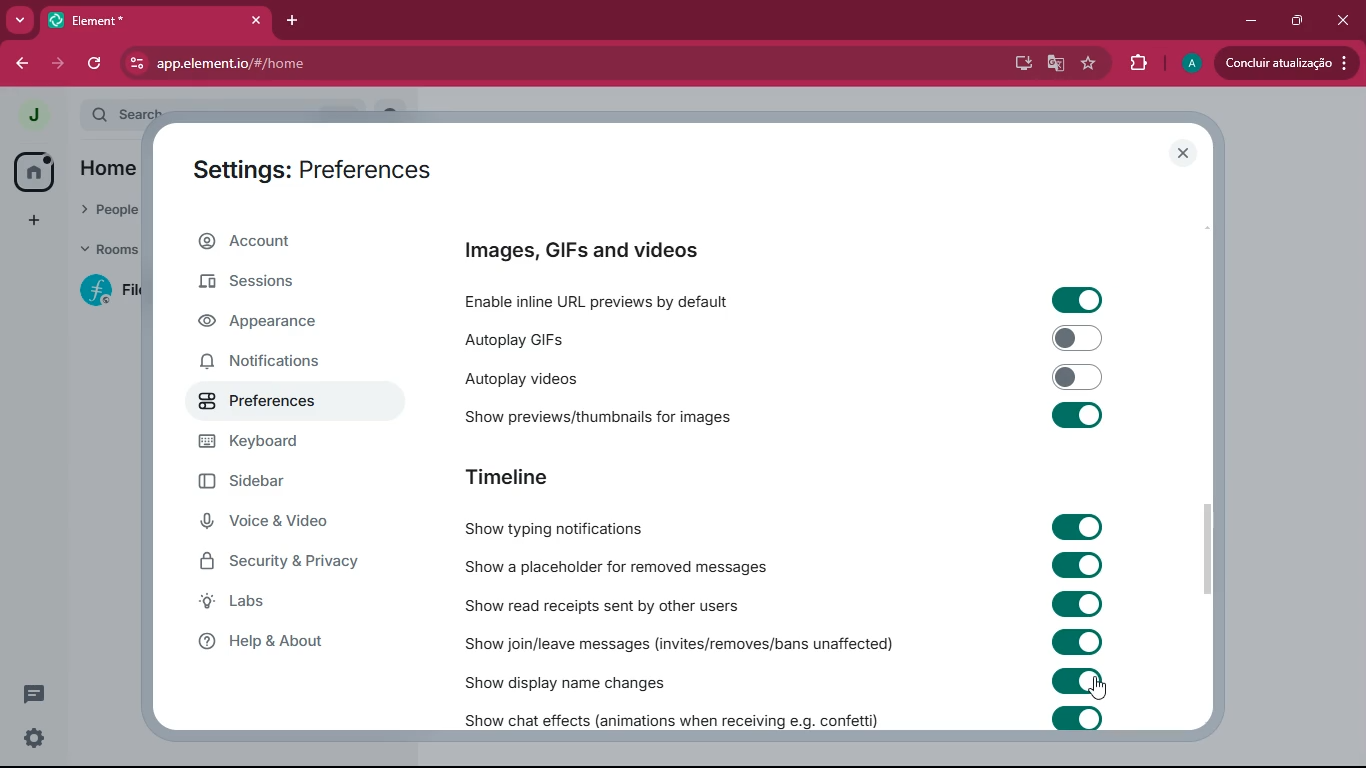 The height and width of the screenshot is (768, 1366). What do you see at coordinates (608, 415) in the screenshot?
I see `show previews/thumbnails for images` at bounding box center [608, 415].